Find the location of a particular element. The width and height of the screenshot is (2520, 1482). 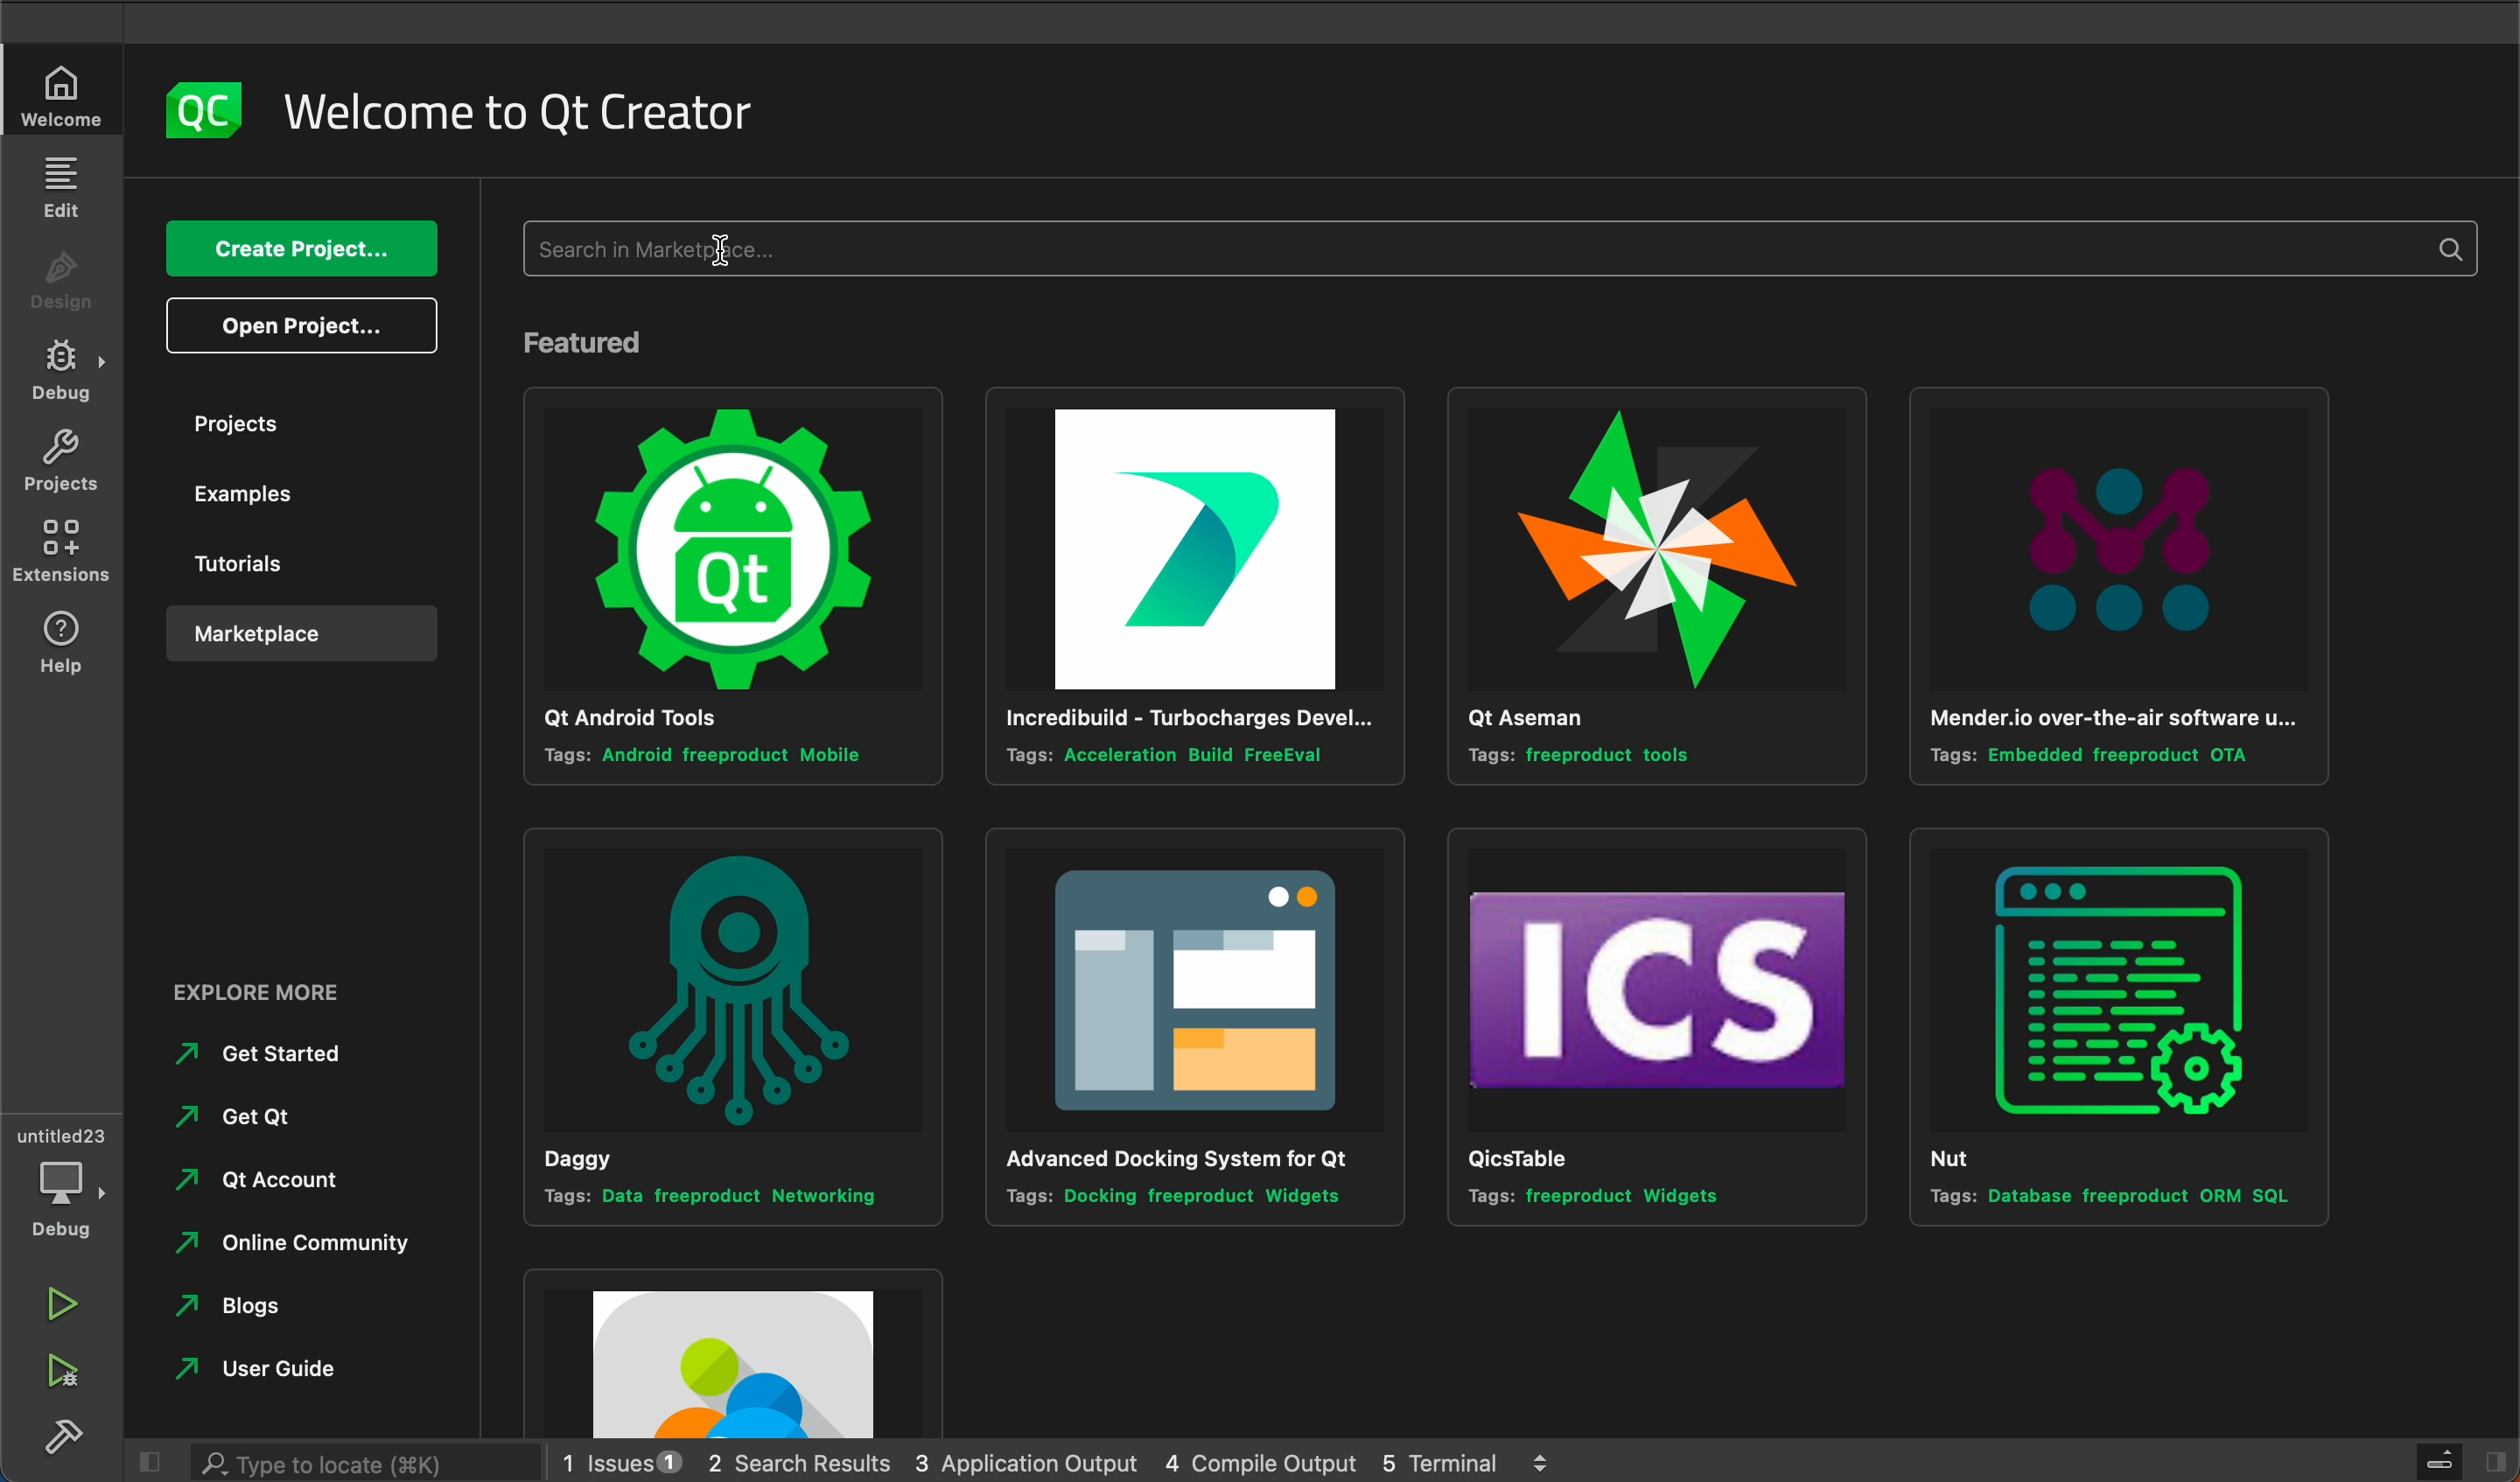

search is located at coordinates (360, 1464).